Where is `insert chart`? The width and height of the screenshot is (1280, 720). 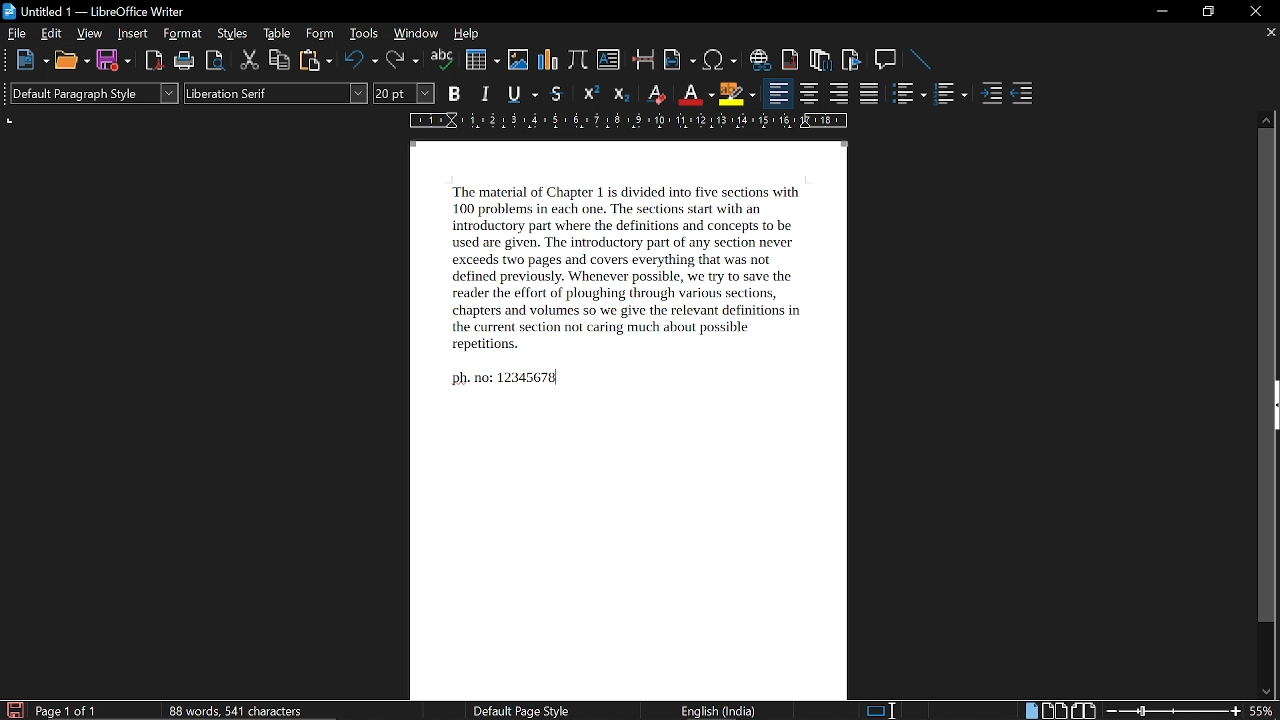
insert chart is located at coordinates (547, 59).